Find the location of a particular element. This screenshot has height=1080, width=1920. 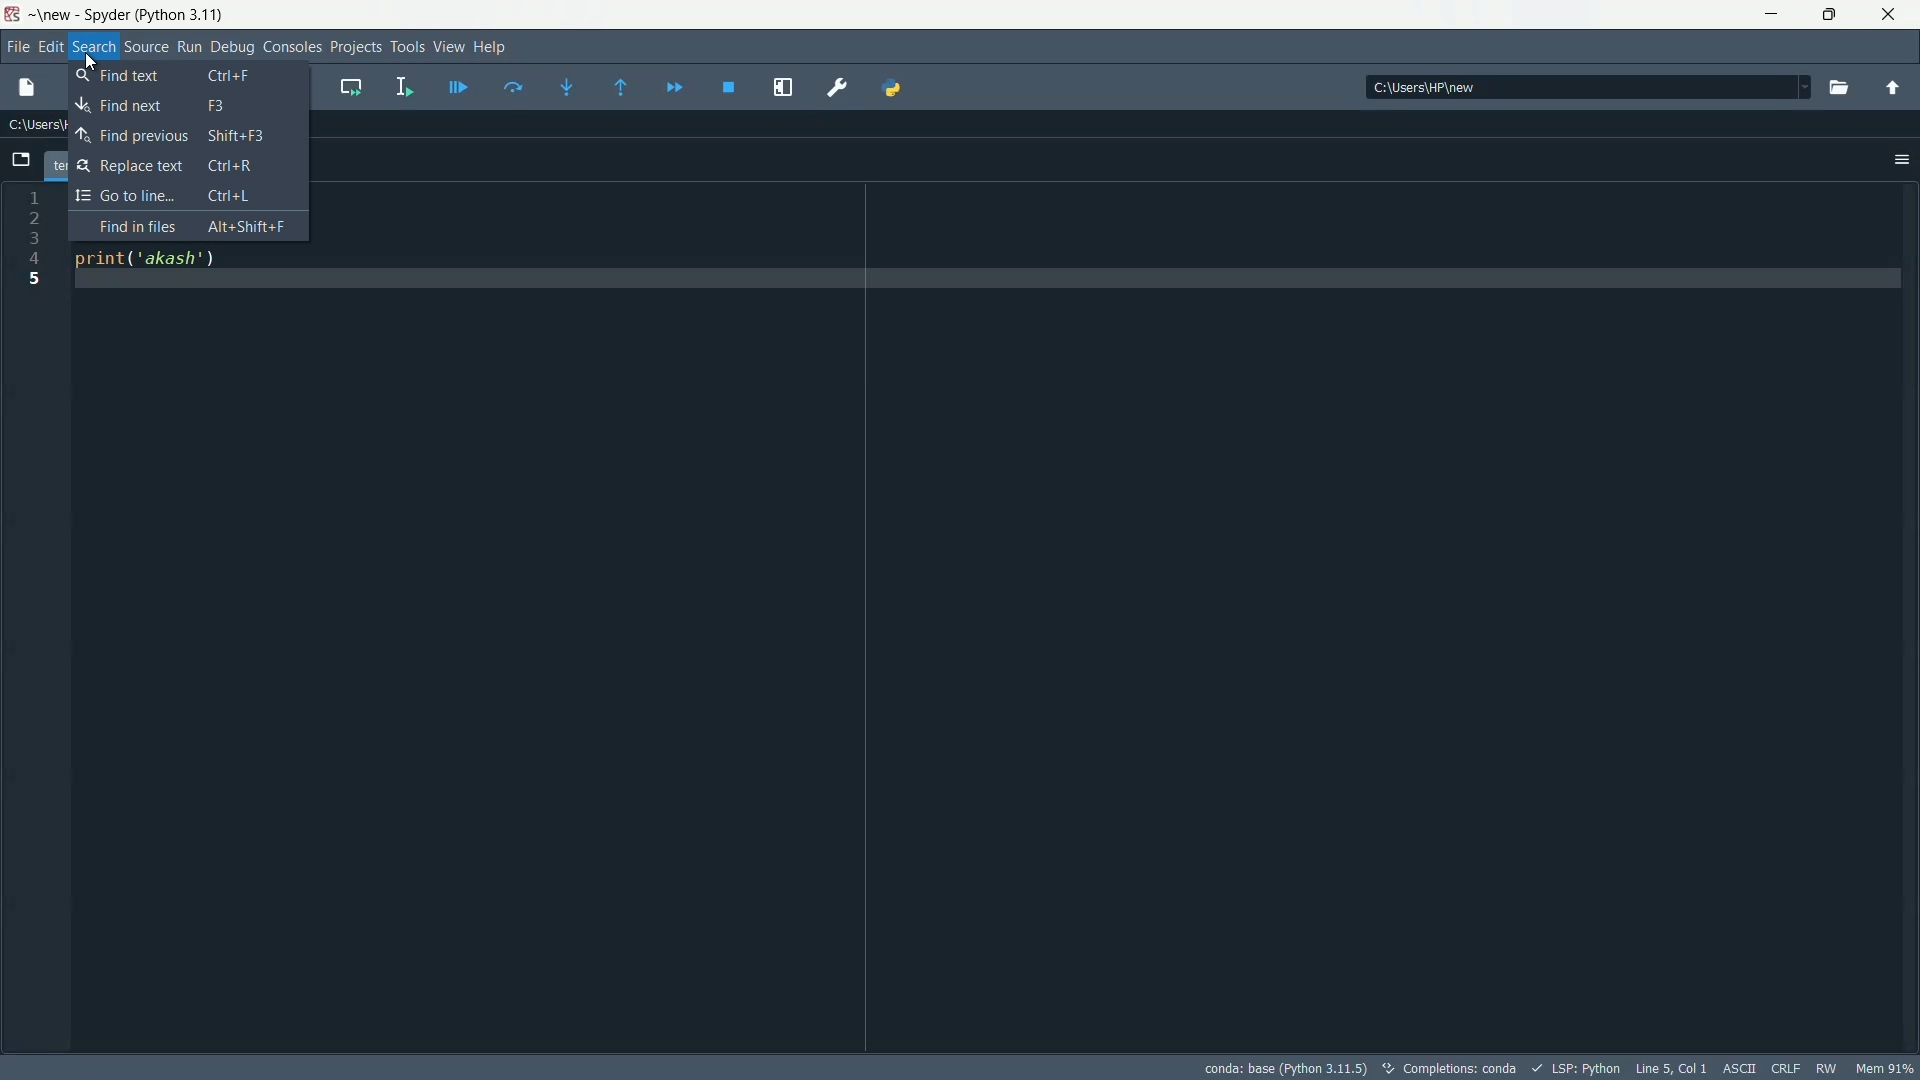

Line 5, Col 1 is located at coordinates (1670, 1068).